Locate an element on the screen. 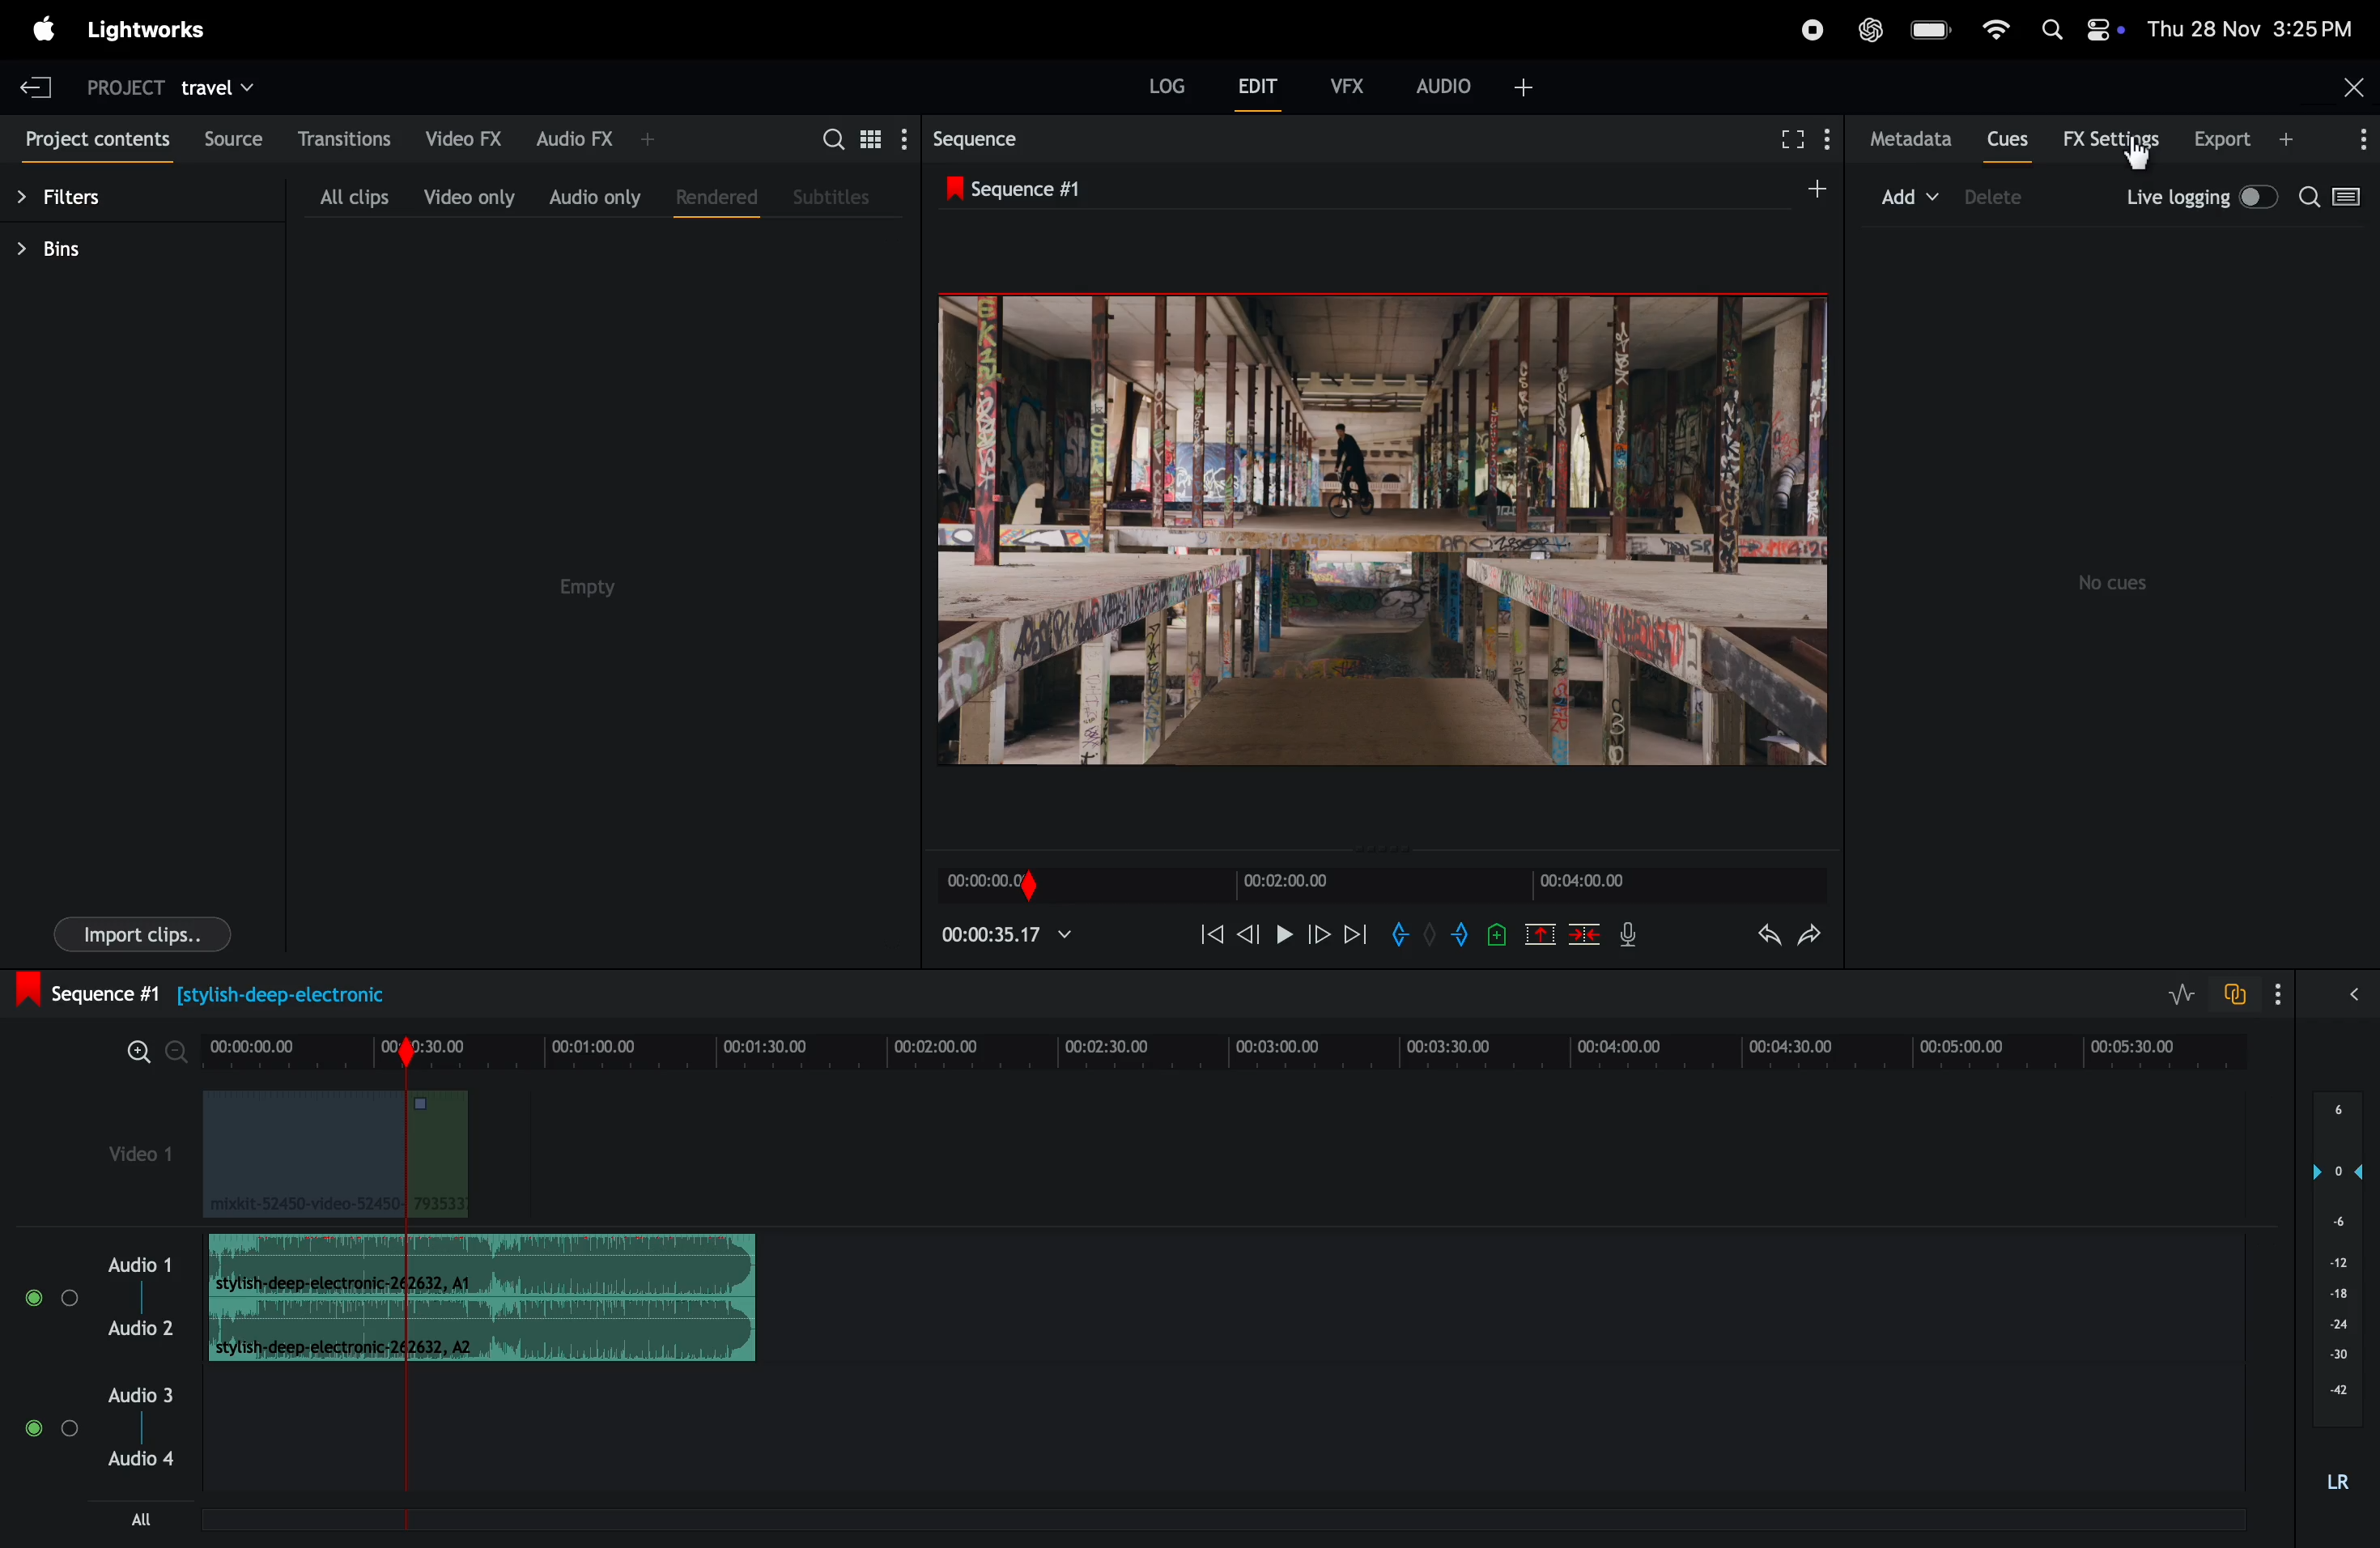 This screenshot has height=1548, width=2380. time frame is located at coordinates (1231, 1047).